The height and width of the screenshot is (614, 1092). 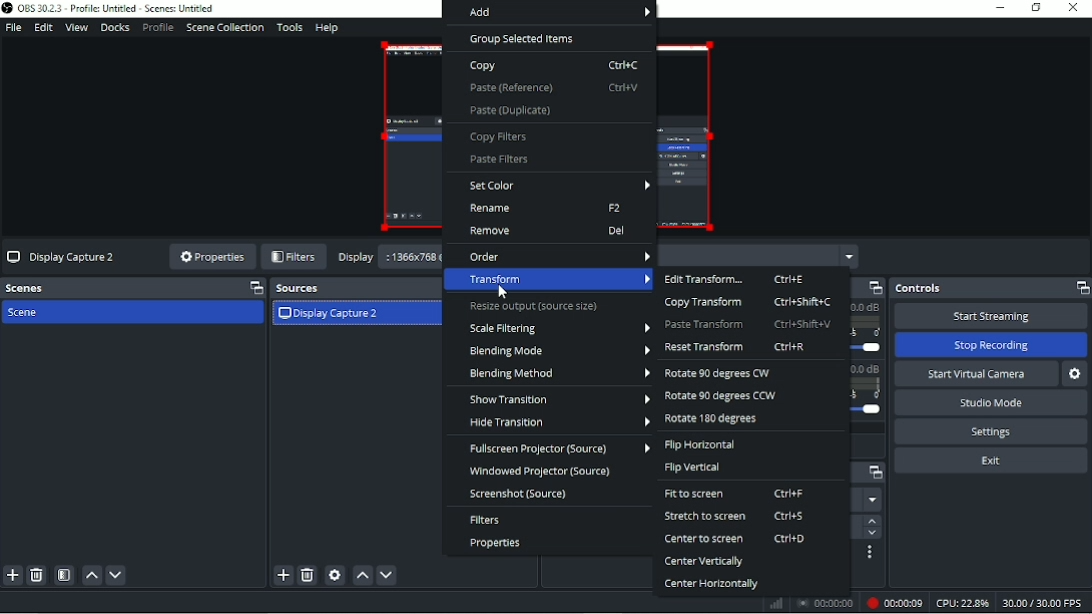 What do you see at coordinates (116, 576) in the screenshot?
I see `Move scene down` at bounding box center [116, 576].